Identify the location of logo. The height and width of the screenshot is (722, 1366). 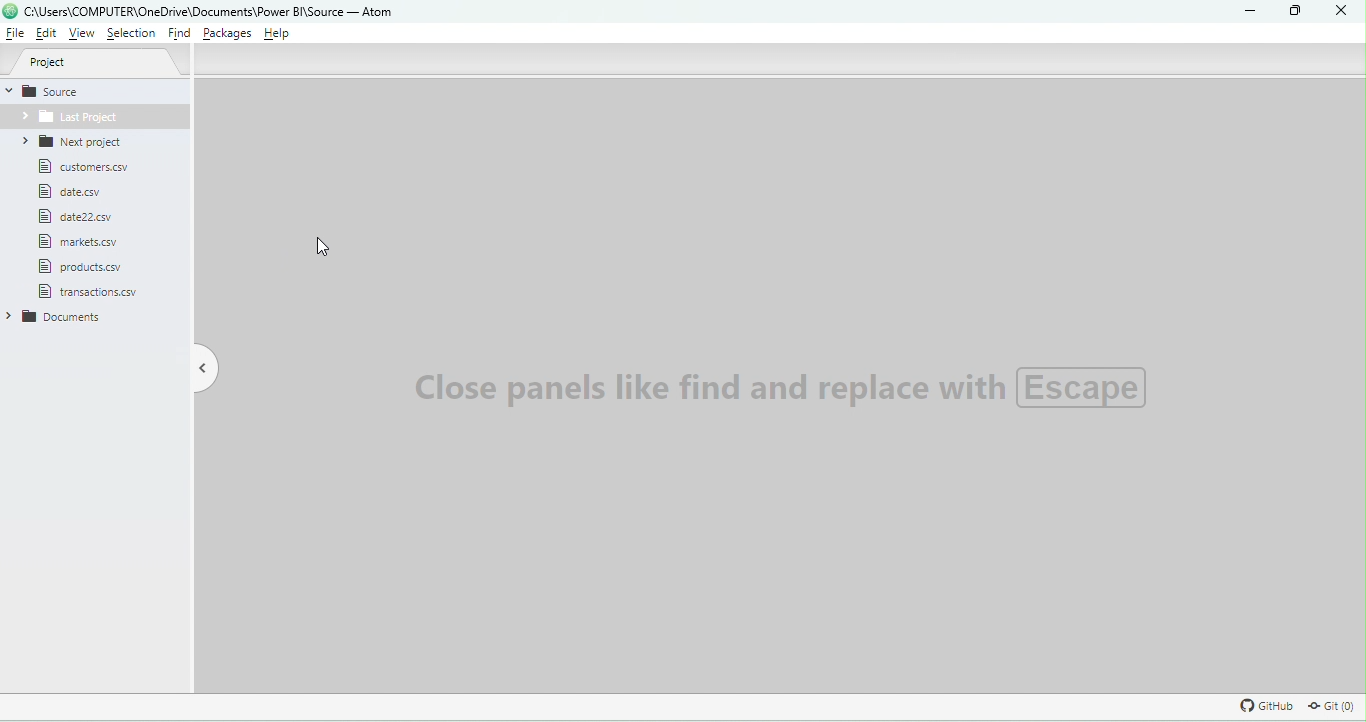
(11, 13).